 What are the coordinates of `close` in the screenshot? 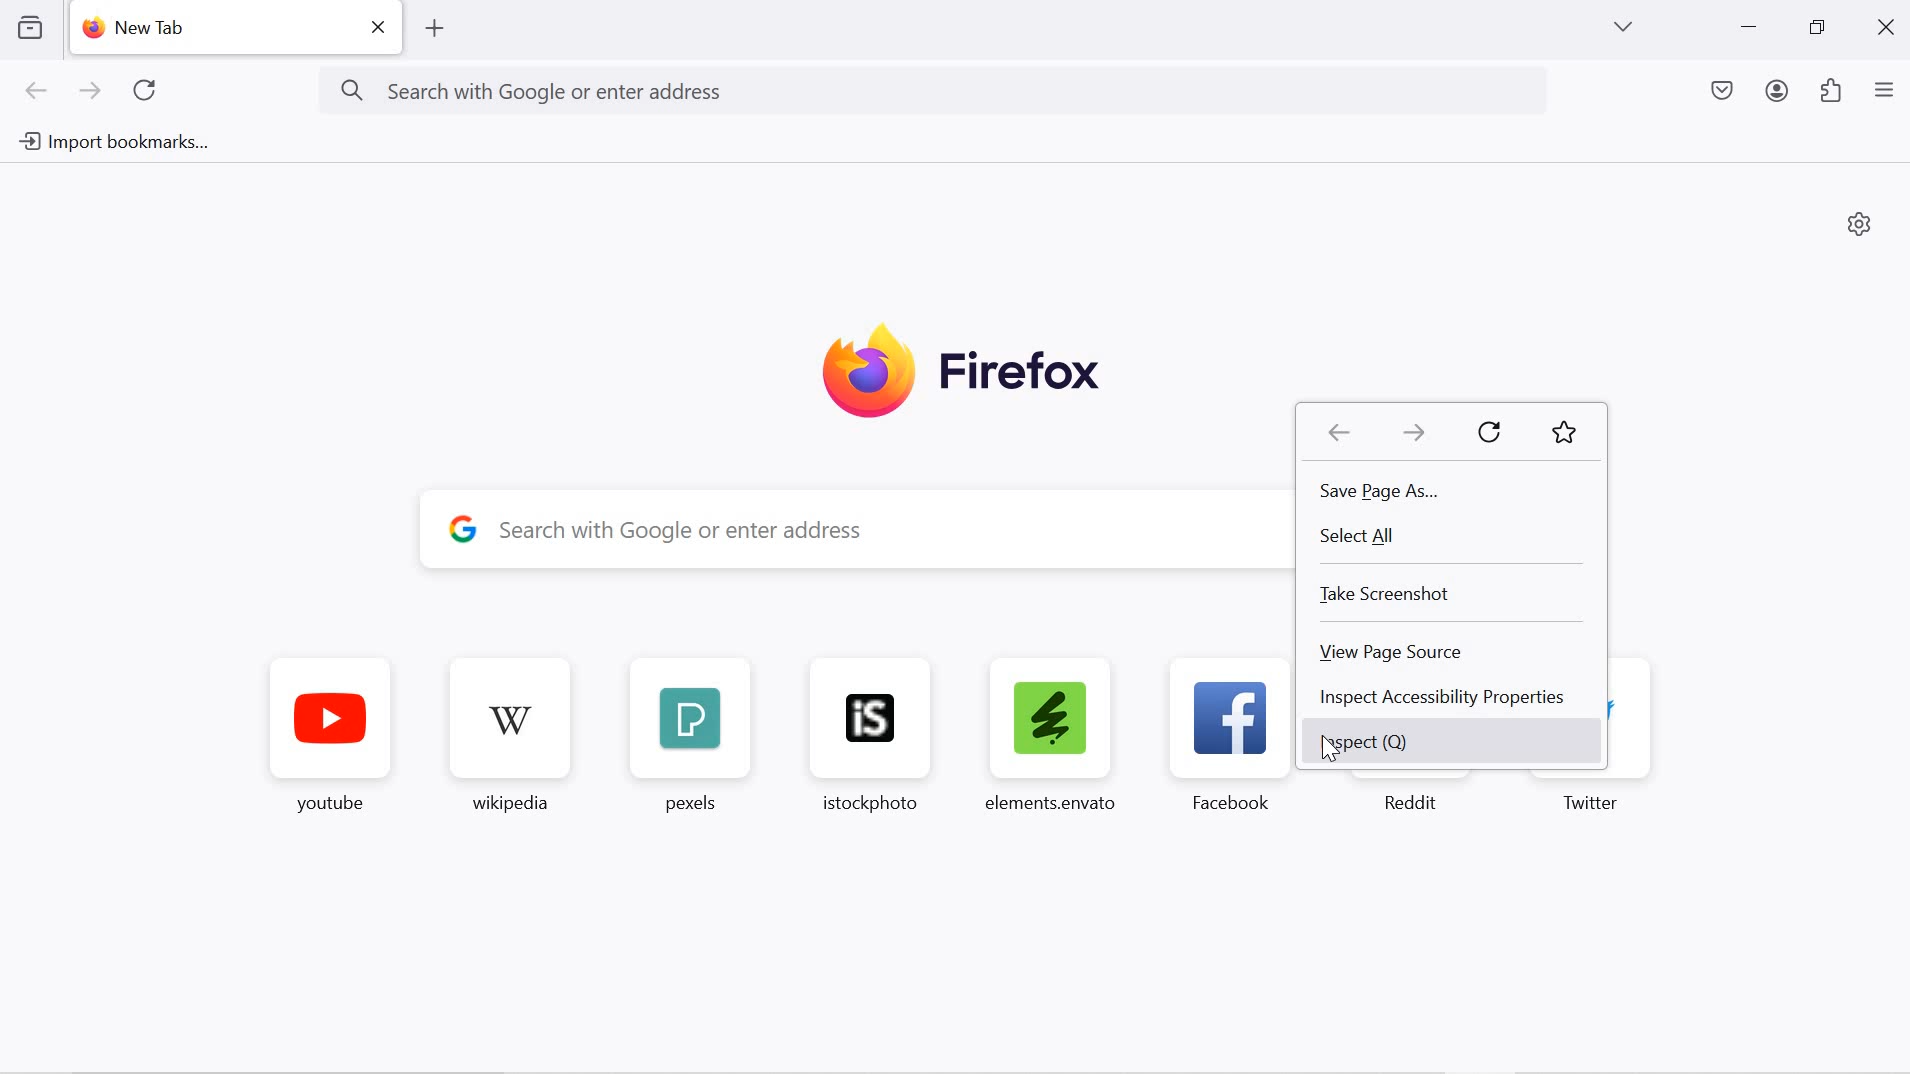 It's located at (1884, 28).